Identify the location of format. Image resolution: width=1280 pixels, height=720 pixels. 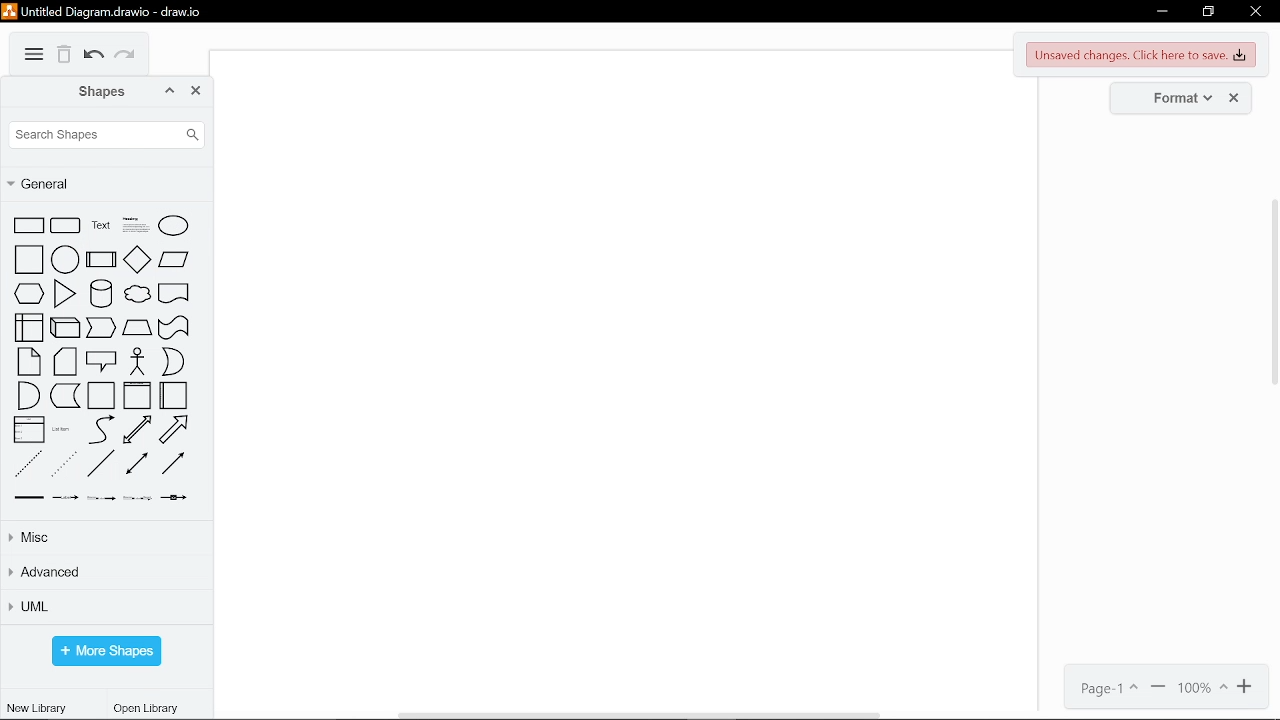
(1175, 97).